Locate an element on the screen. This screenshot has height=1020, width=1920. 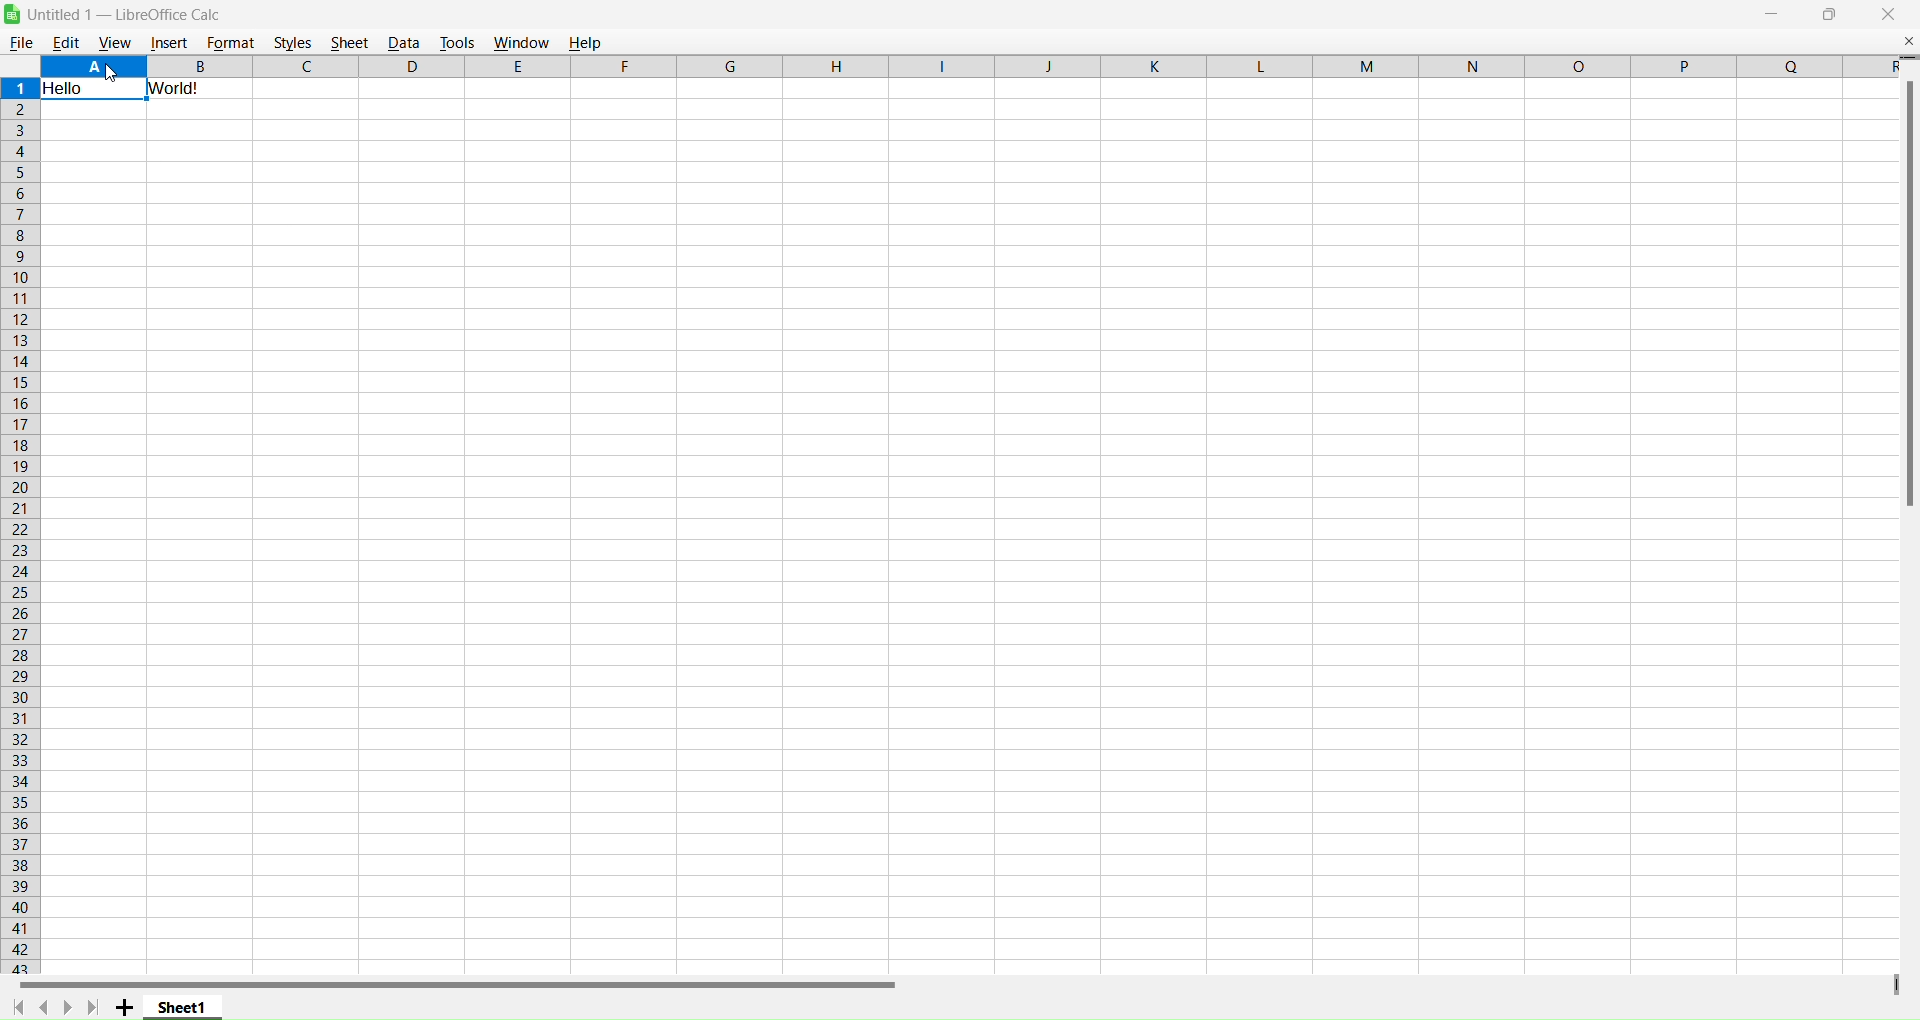
Next Slide is located at coordinates (67, 1007).